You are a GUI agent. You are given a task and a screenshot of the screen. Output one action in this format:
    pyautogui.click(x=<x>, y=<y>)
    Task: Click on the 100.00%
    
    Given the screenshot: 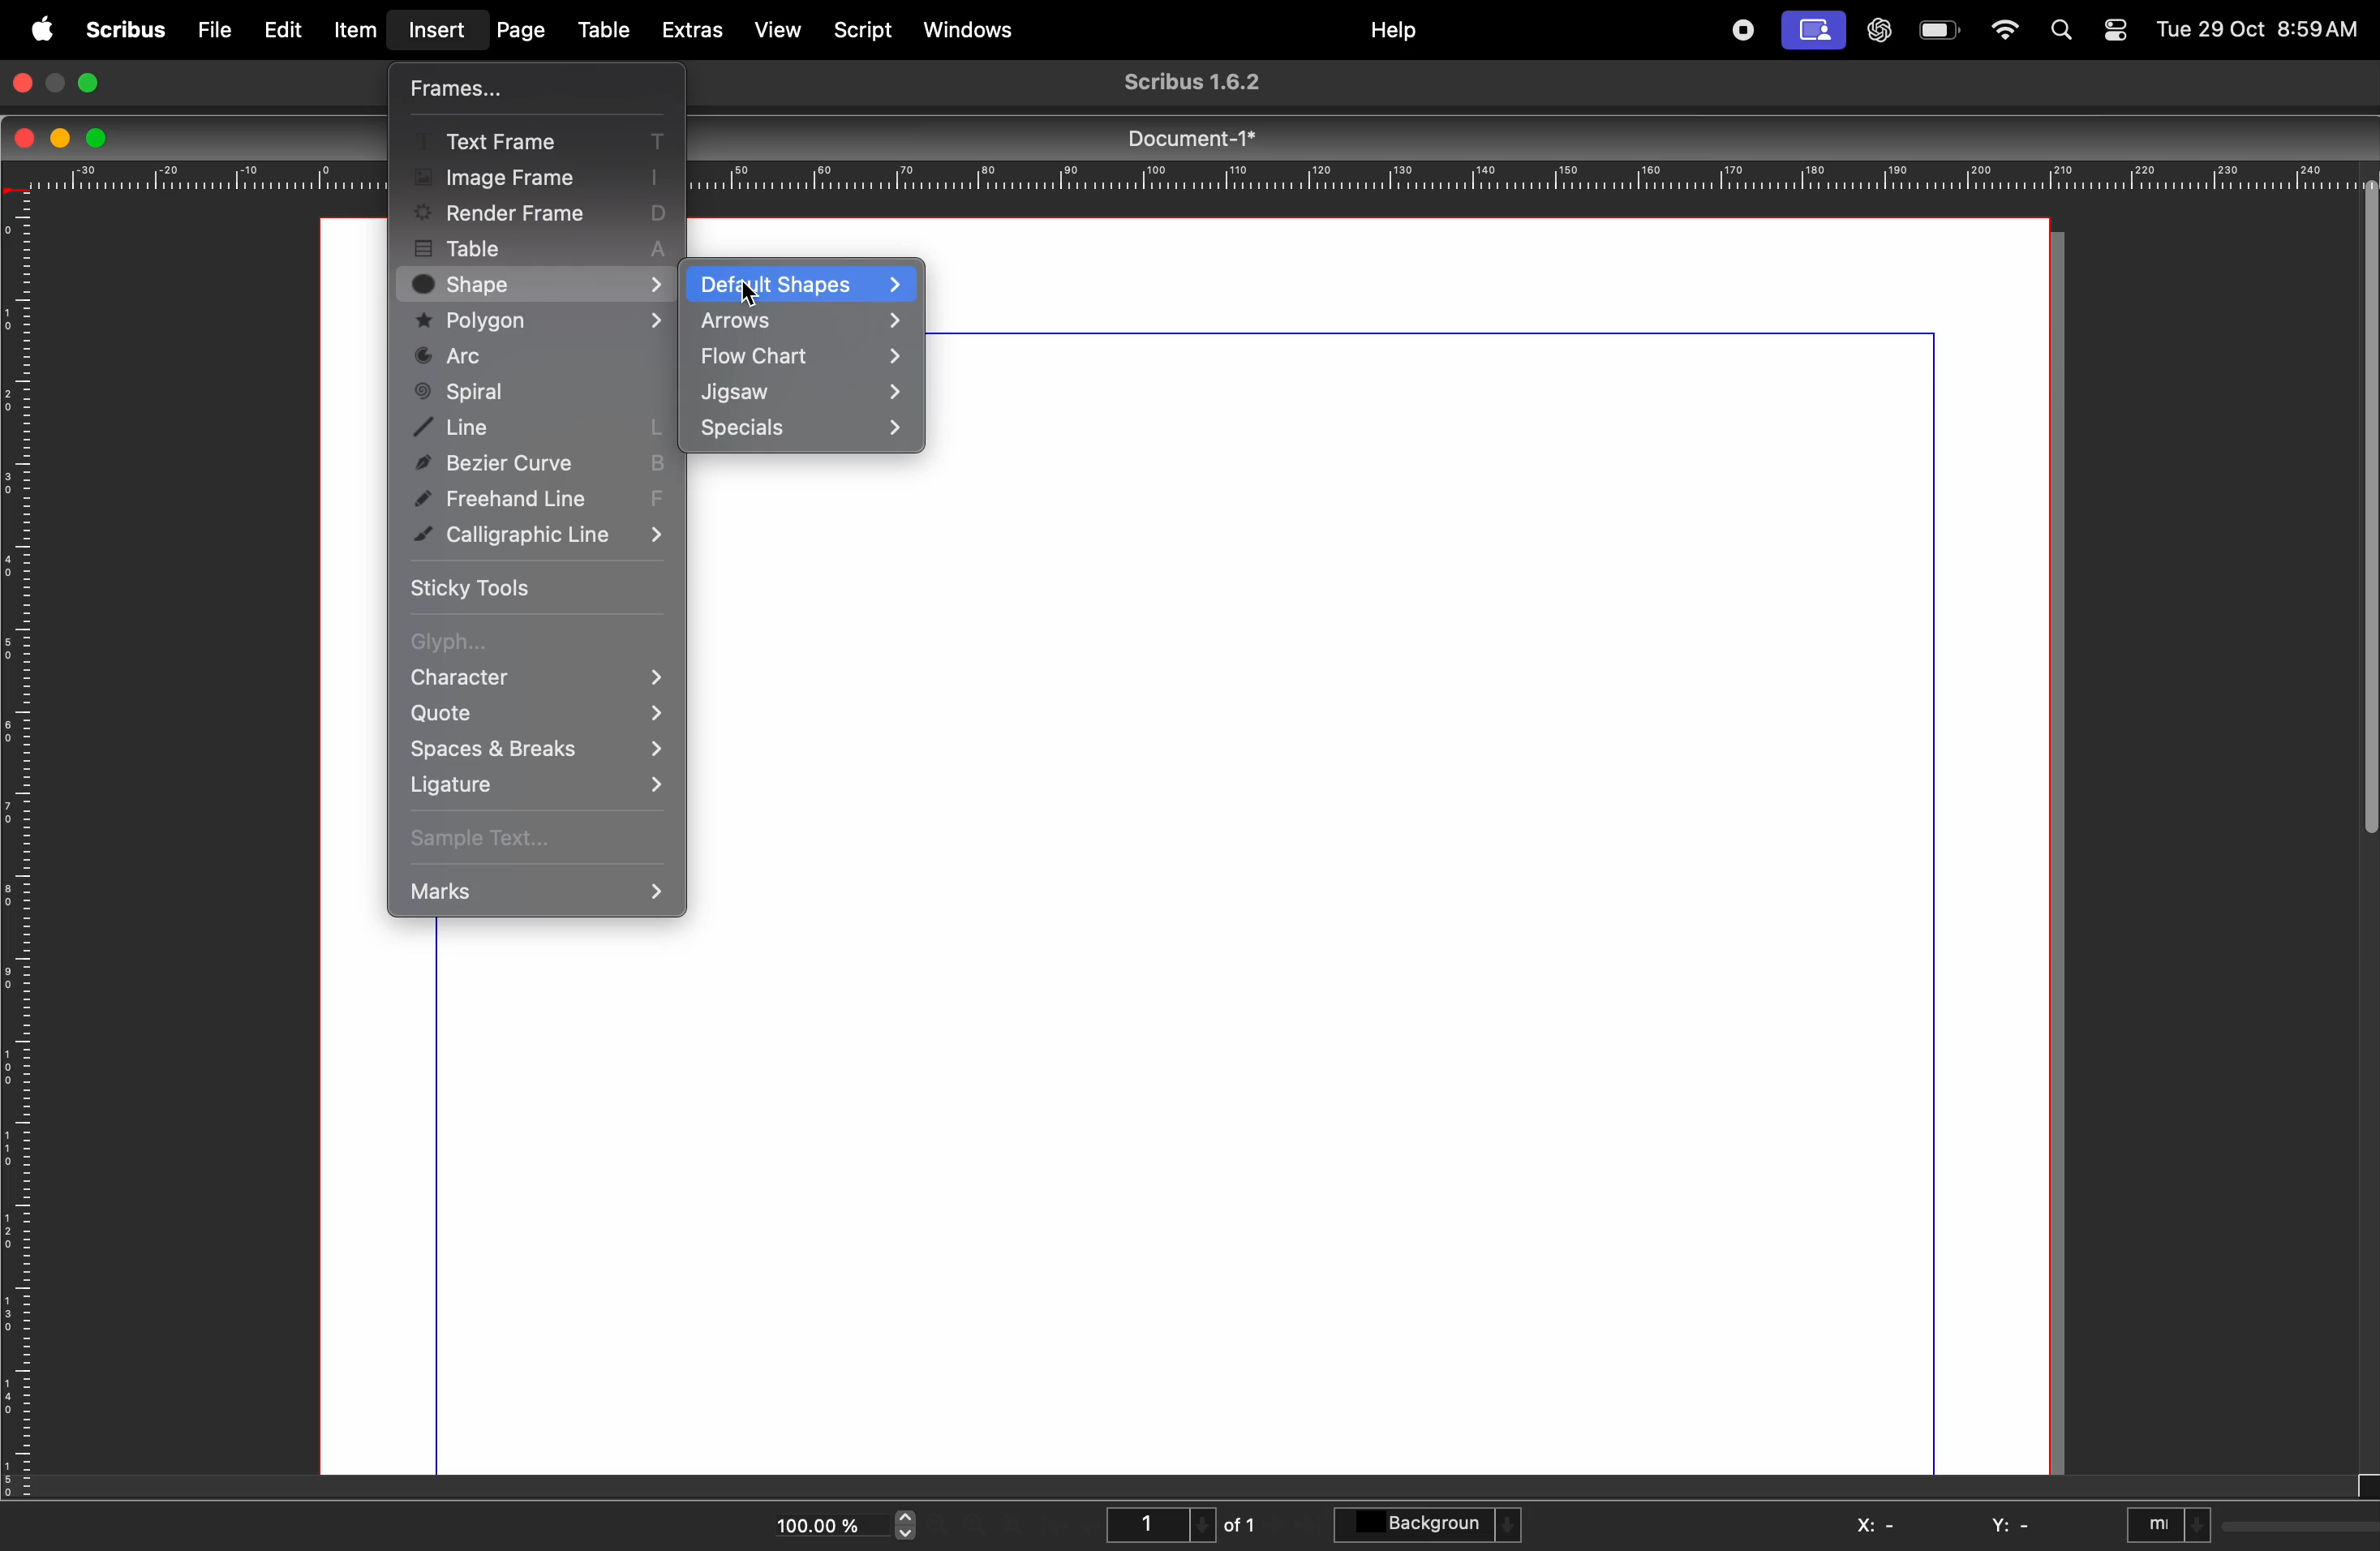 What is the action you would take?
    pyautogui.click(x=813, y=1520)
    